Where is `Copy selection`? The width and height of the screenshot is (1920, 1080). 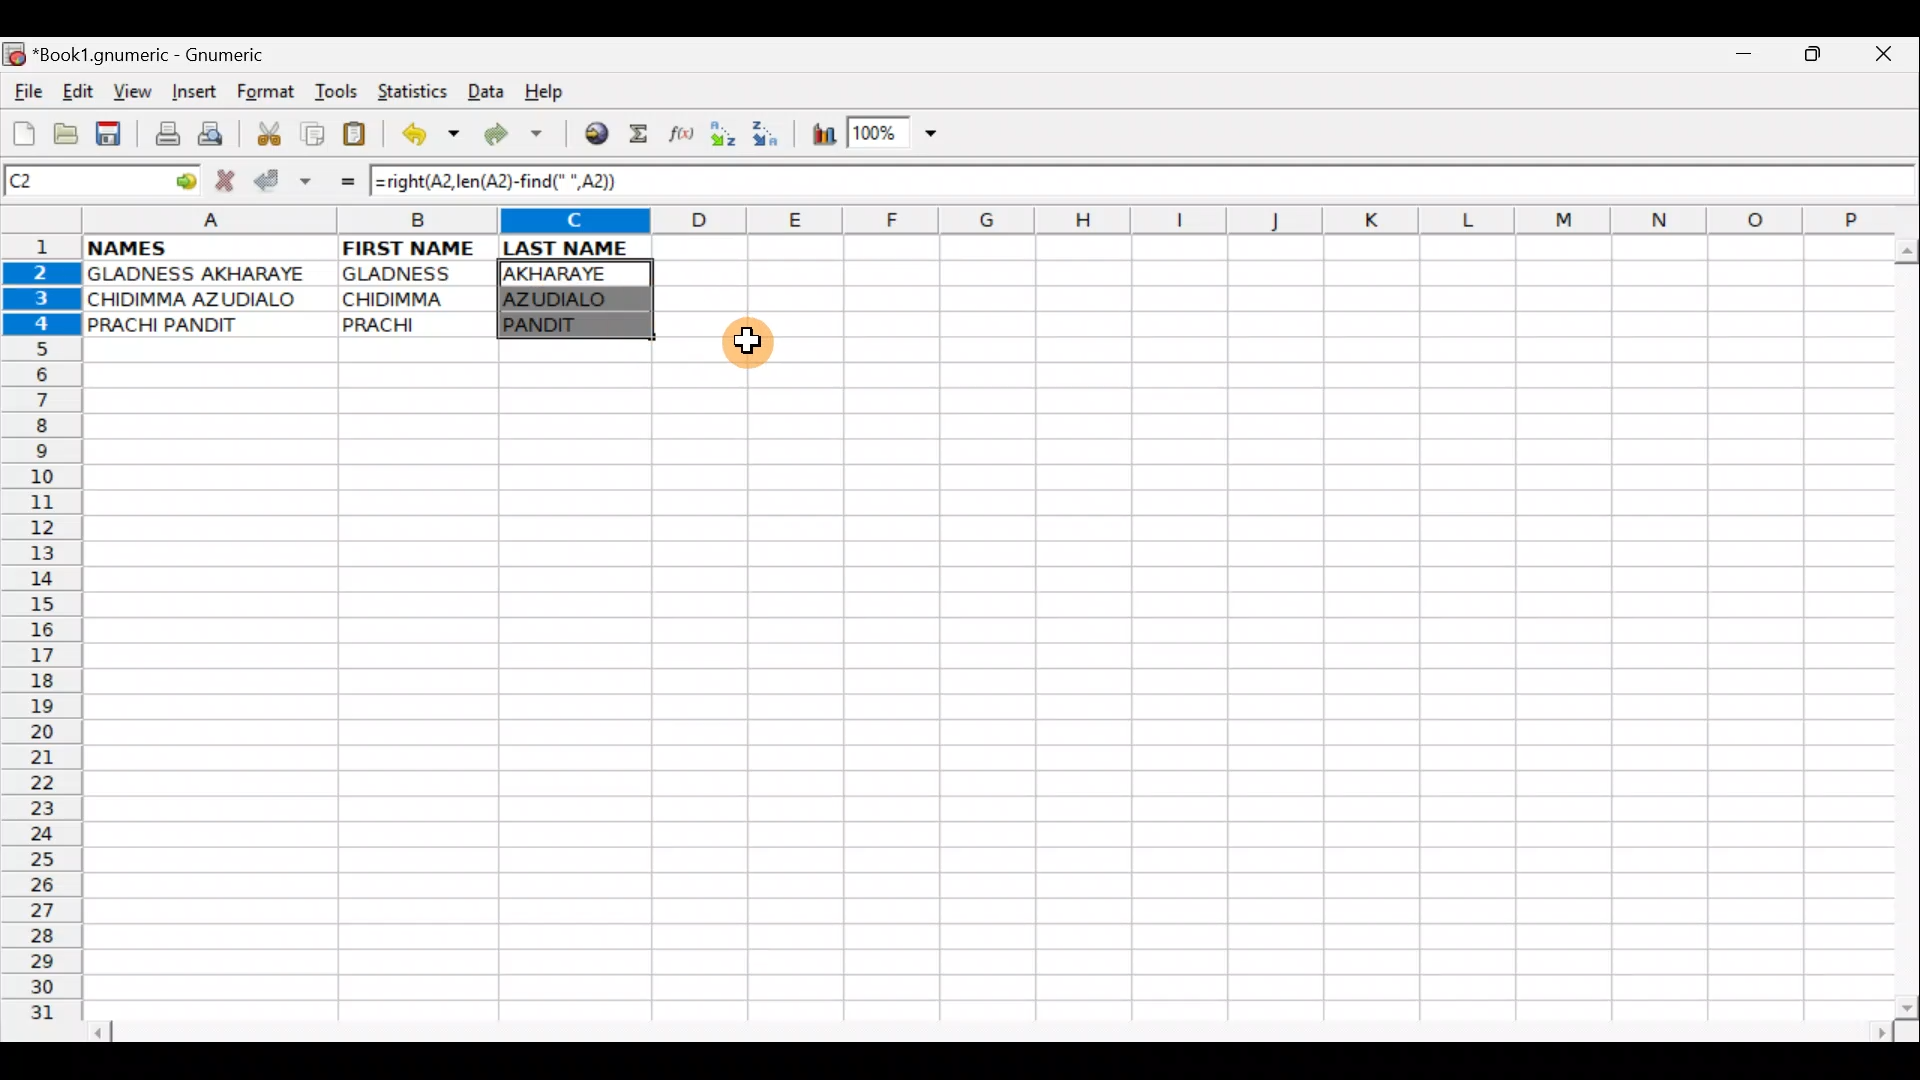 Copy selection is located at coordinates (314, 133).